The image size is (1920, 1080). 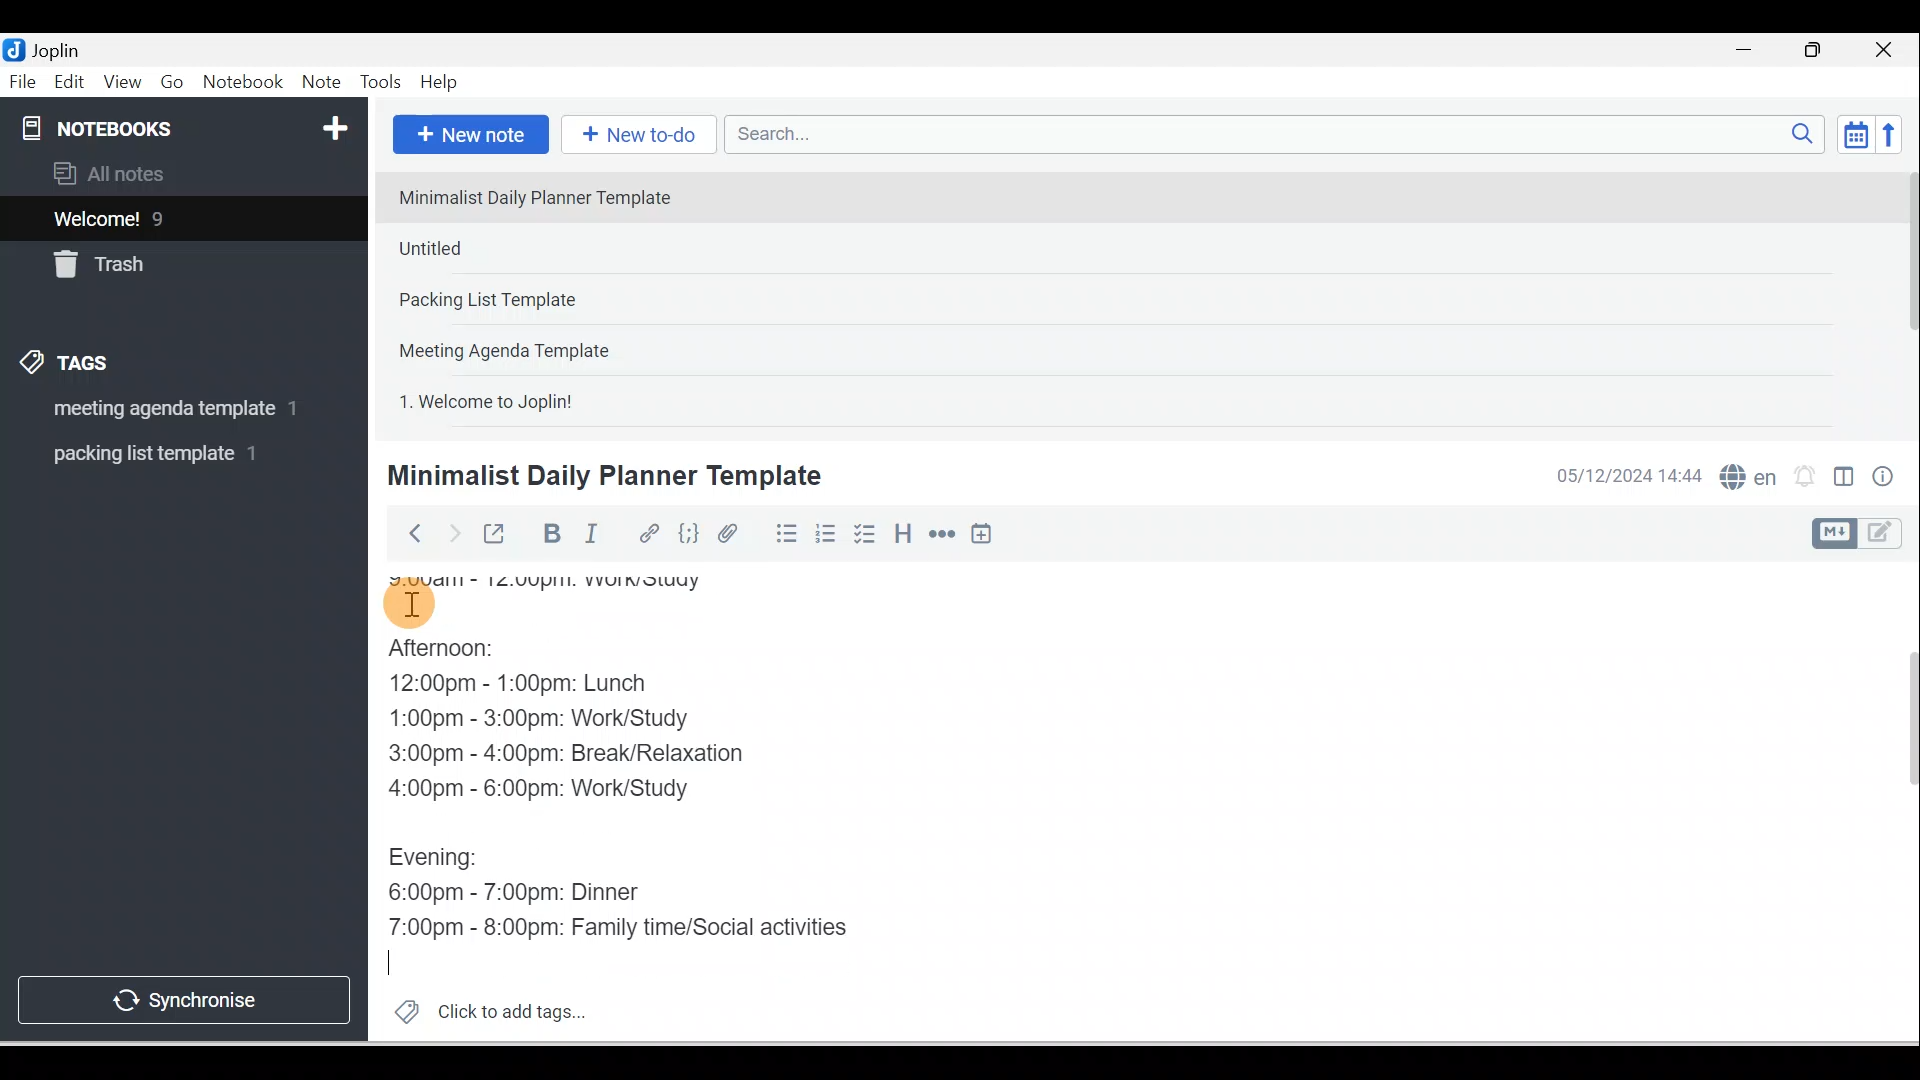 I want to click on Note 1, so click(x=549, y=196).